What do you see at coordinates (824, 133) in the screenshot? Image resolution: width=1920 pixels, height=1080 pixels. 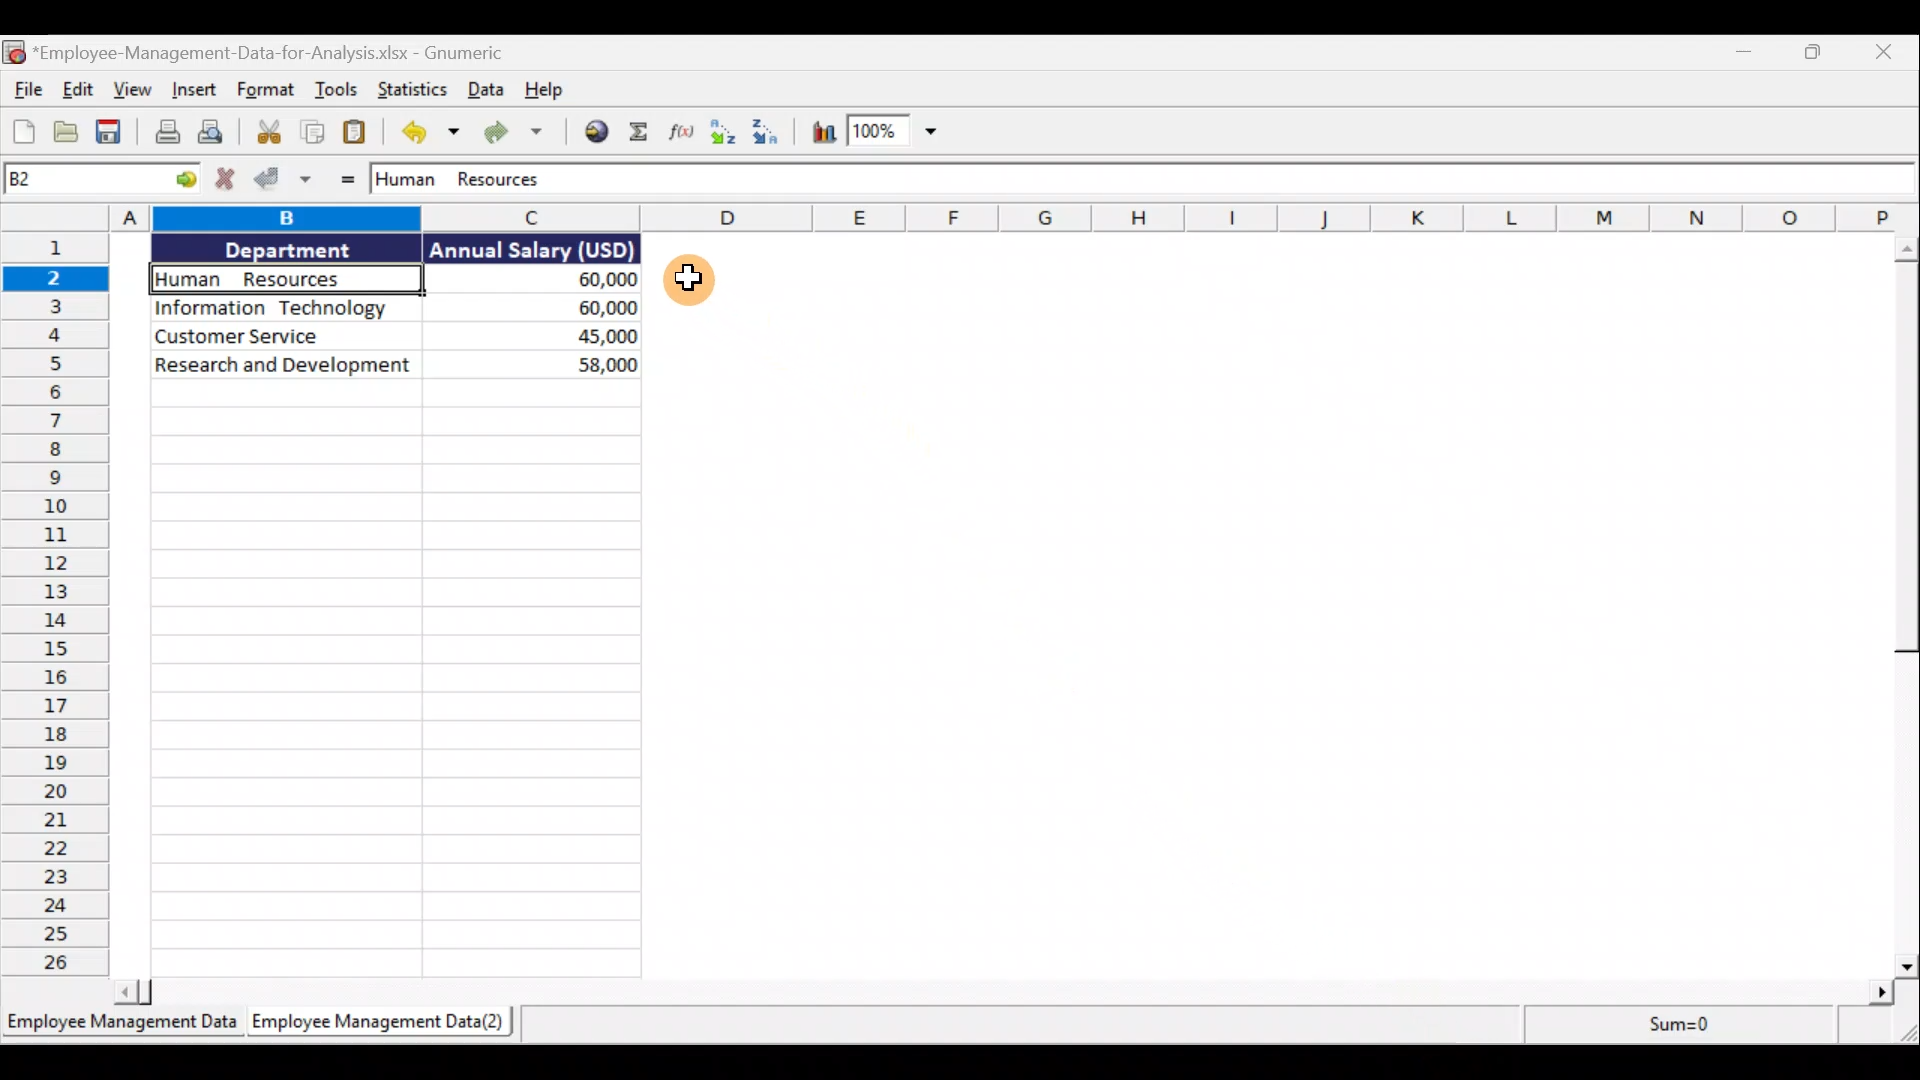 I see `Insert a chart` at bounding box center [824, 133].